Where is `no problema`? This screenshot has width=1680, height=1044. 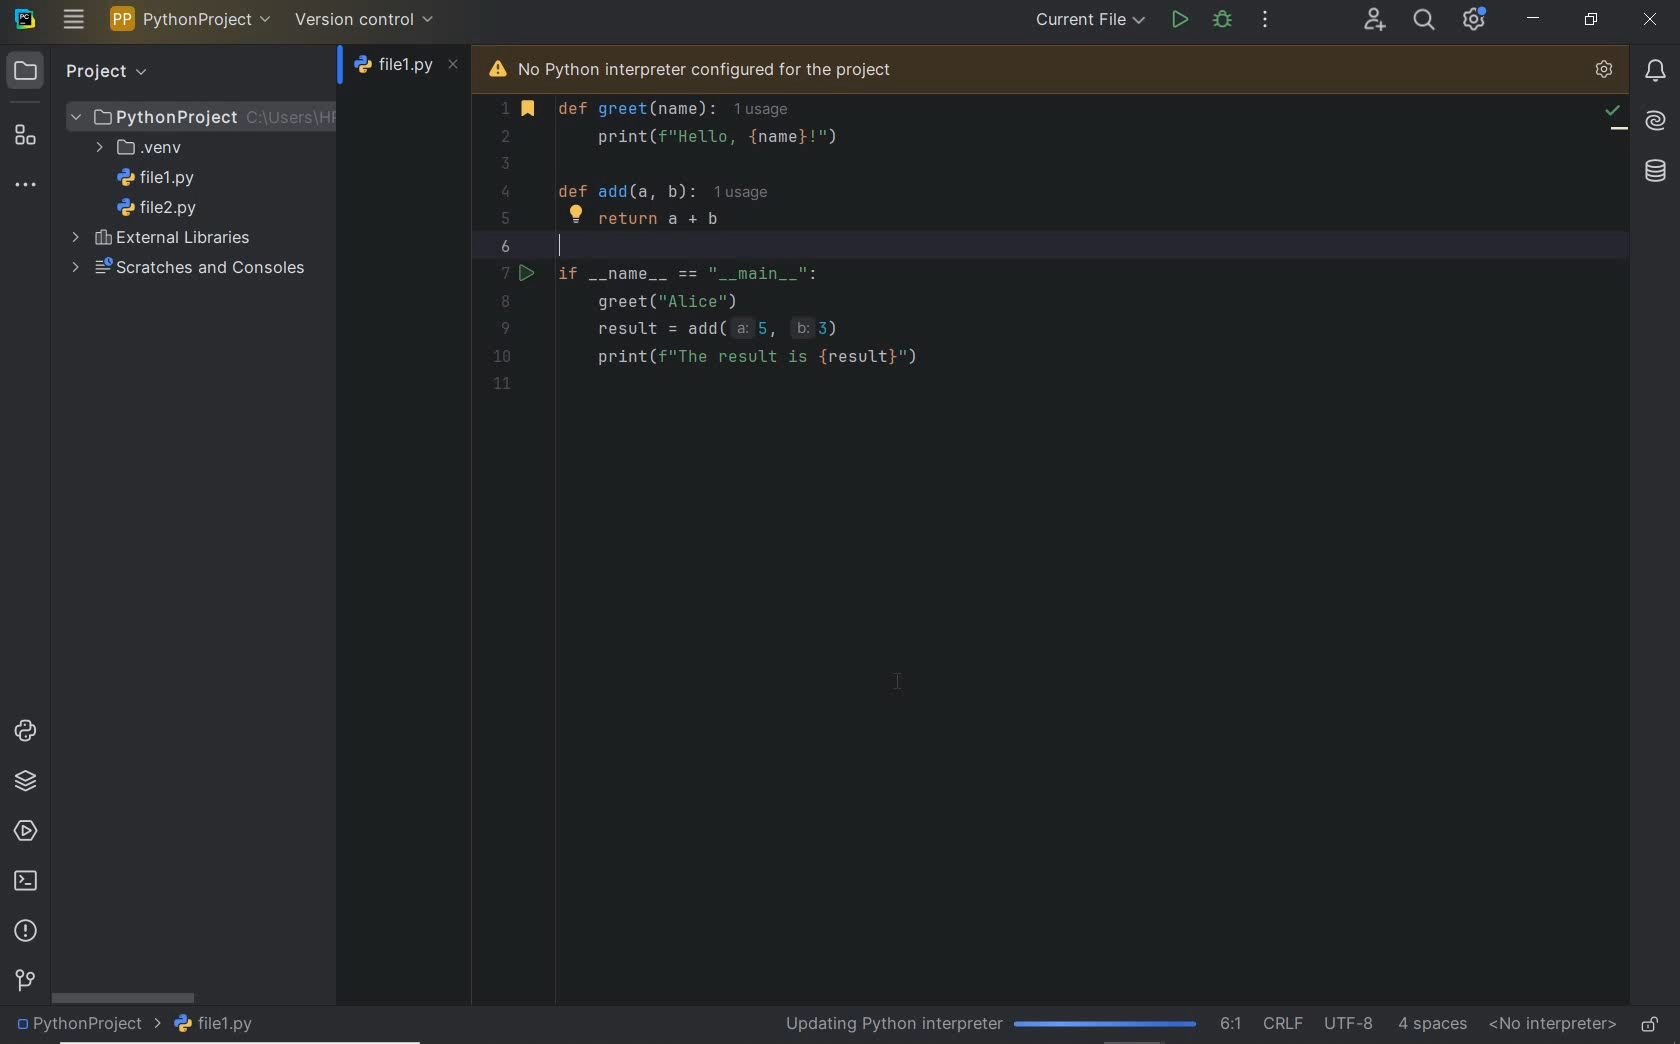 no problema is located at coordinates (1614, 115).